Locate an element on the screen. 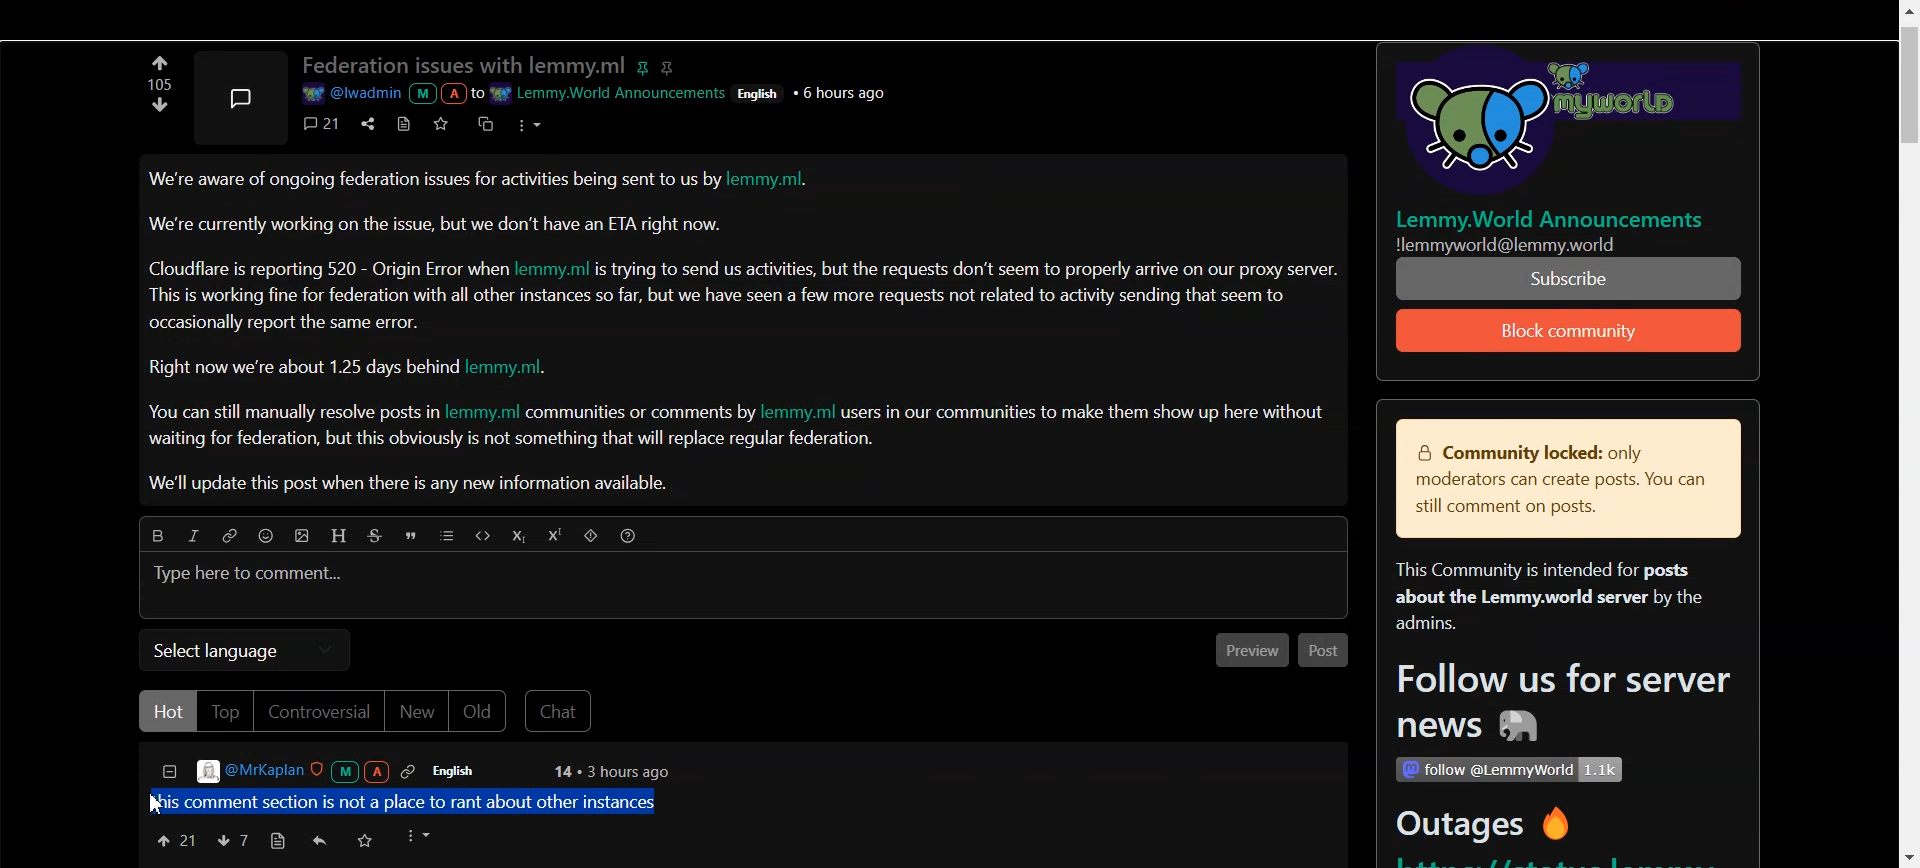 The image size is (1920, 868). We'll update this post when there is any new information available. is located at coordinates (412, 484).